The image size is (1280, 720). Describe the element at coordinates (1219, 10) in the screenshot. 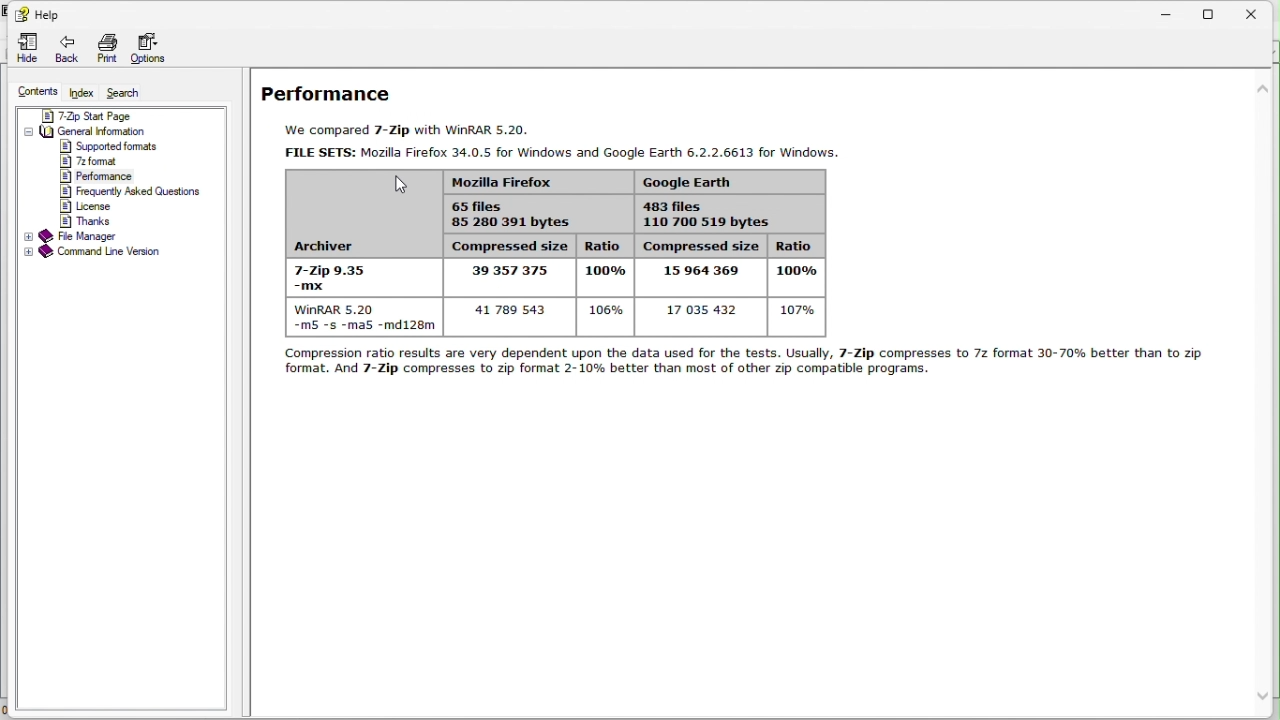

I see `restore` at that location.